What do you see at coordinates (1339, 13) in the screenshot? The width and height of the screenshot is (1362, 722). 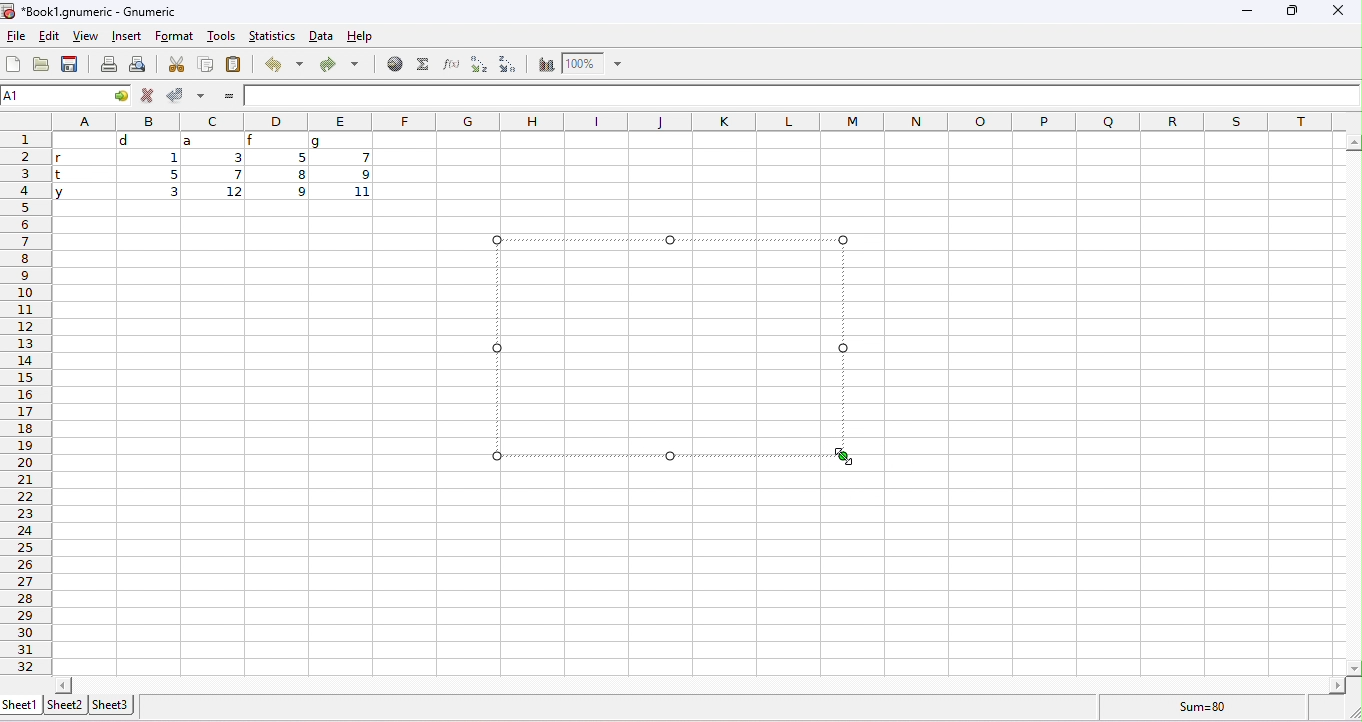 I see `close` at bounding box center [1339, 13].